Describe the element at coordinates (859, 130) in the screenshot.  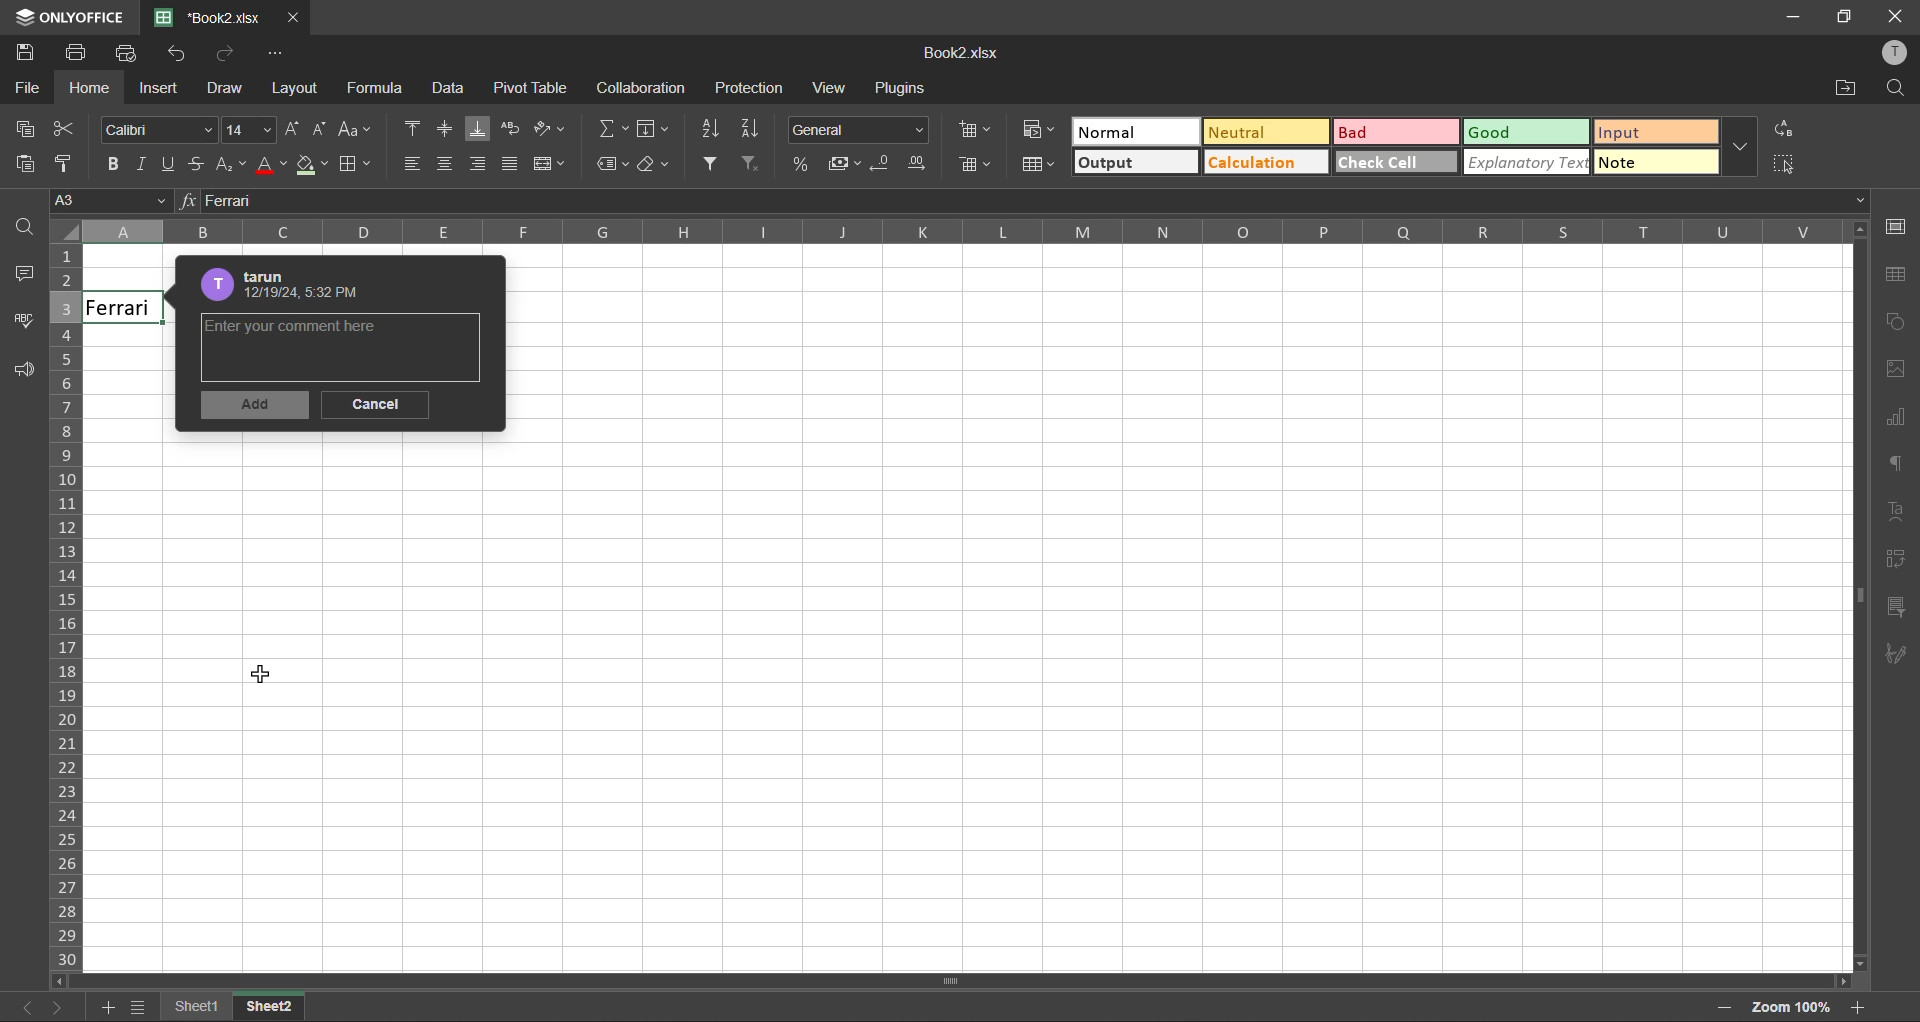
I see `number format` at that location.